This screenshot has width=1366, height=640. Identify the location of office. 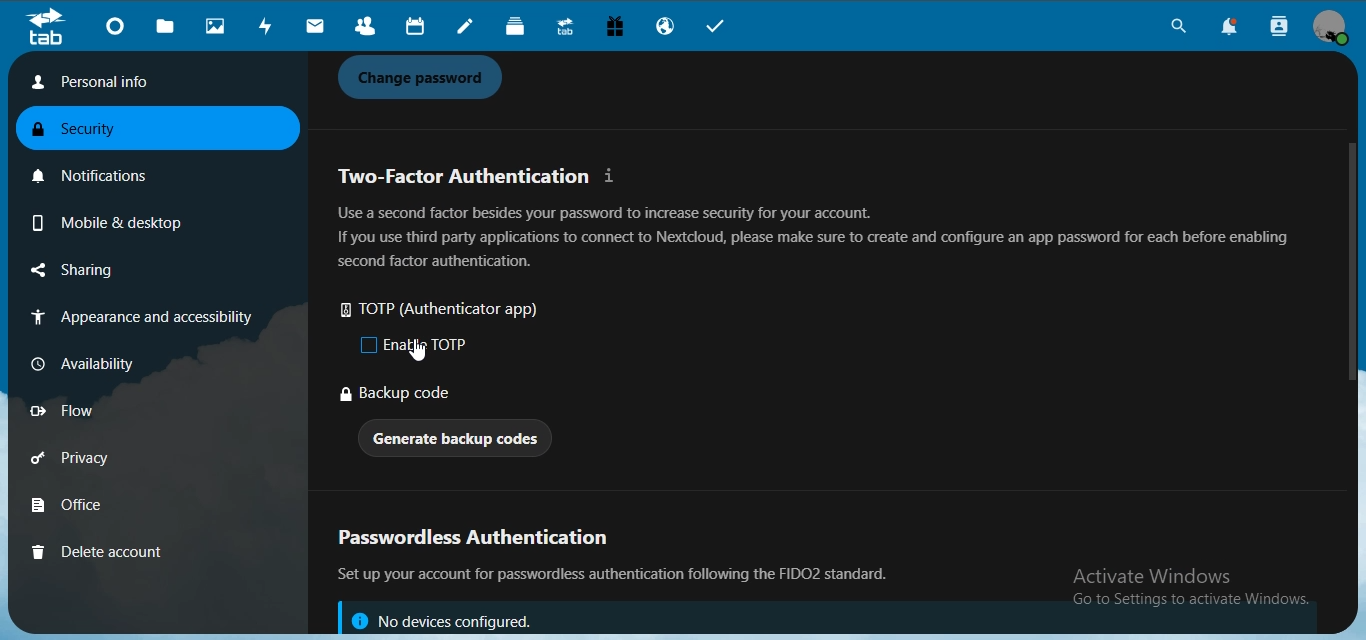
(97, 507).